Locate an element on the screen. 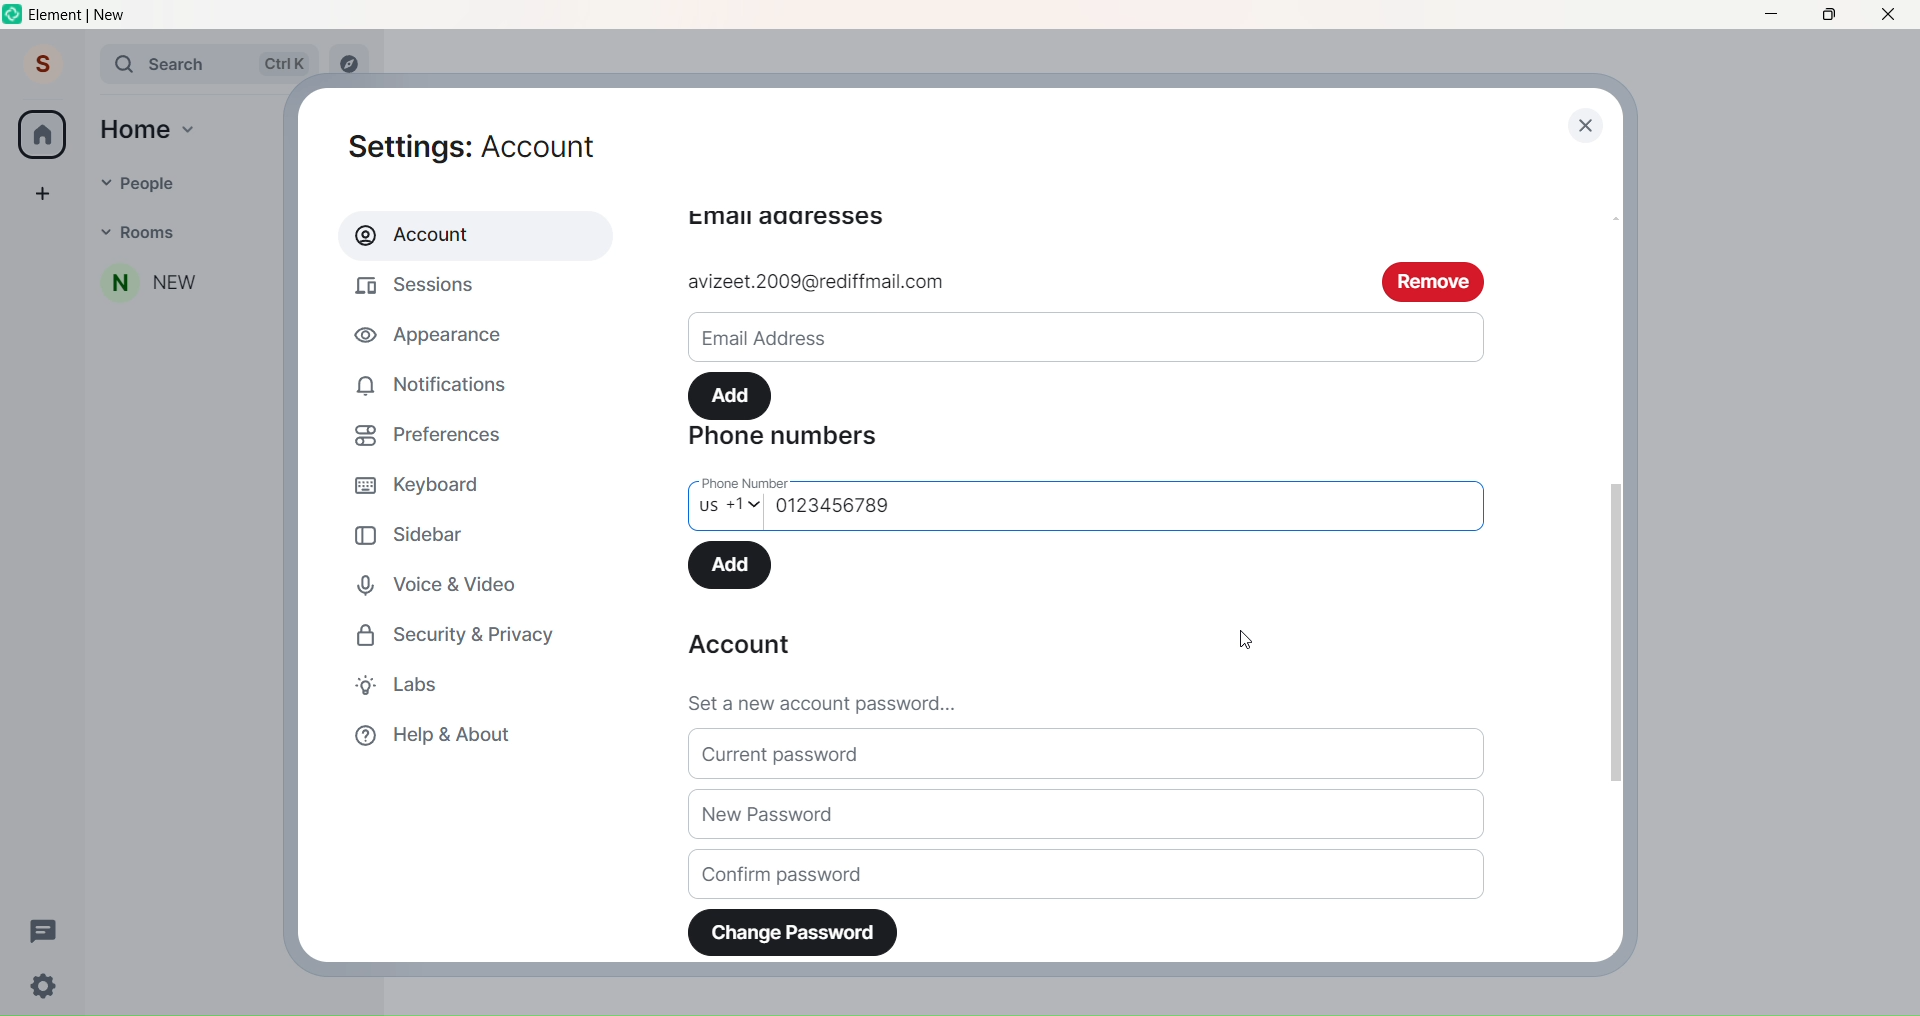 The width and height of the screenshot is (1920, 1016). Quick Setting is located at coordinates (46, 988).